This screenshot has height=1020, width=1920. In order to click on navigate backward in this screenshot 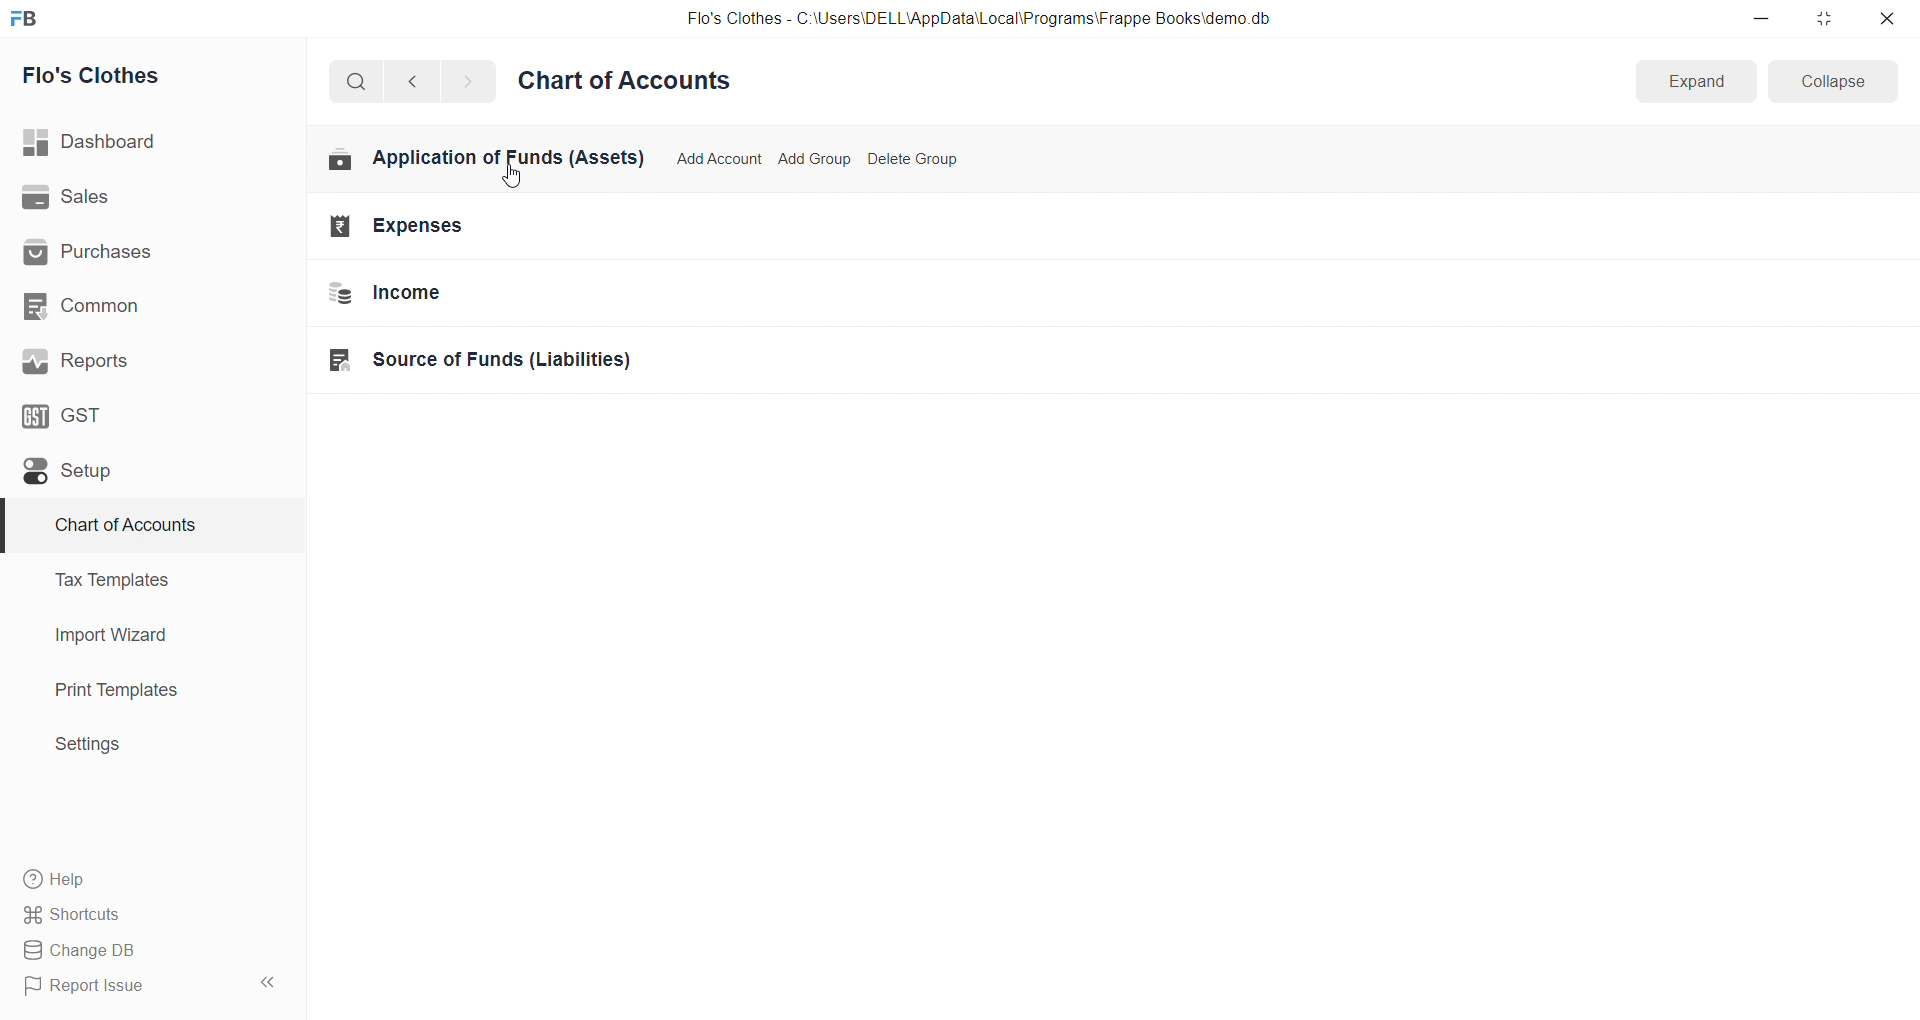, I will do `click(421, 79)`.